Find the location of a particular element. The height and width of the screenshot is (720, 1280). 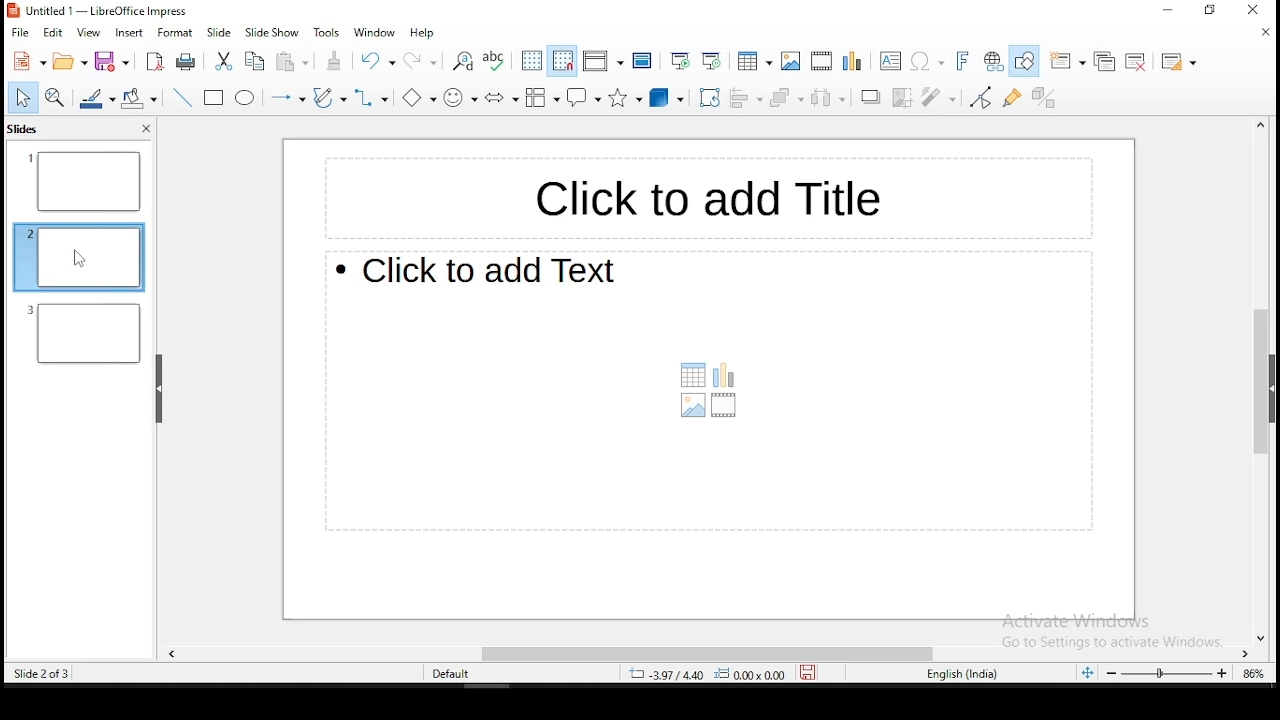

close pane is located at coordinates (145, 129).